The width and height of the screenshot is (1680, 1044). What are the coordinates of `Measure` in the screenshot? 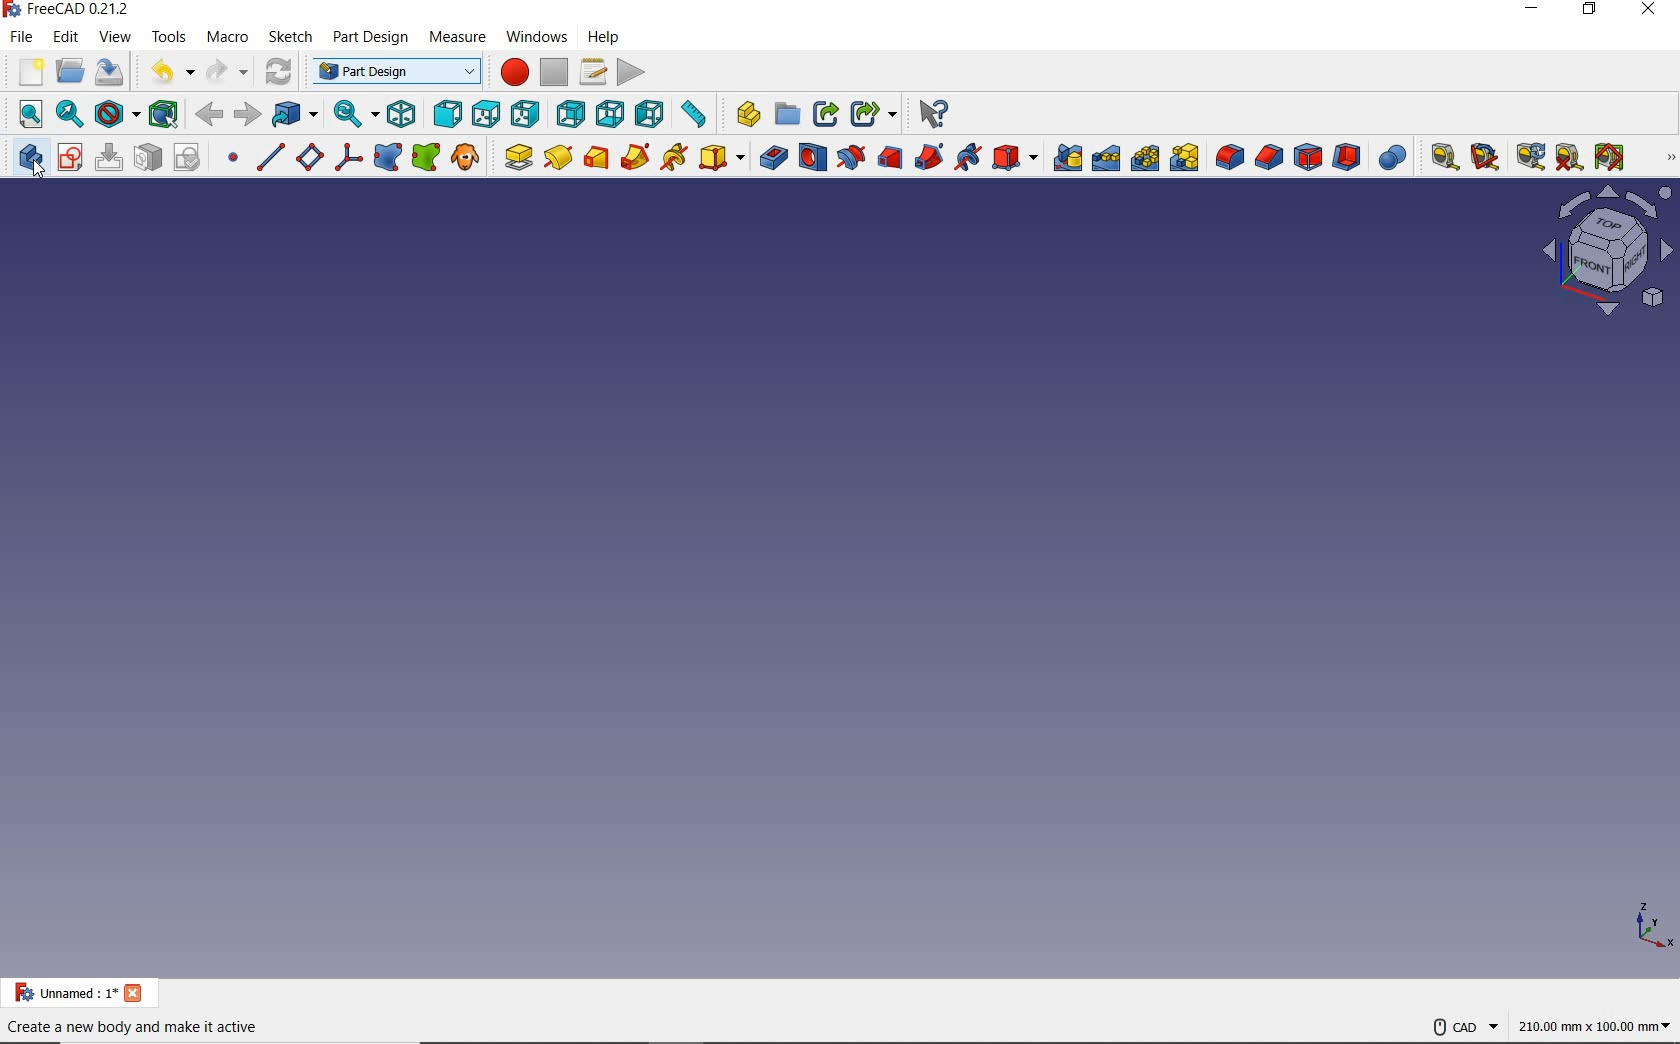 It's located at (747, 115).